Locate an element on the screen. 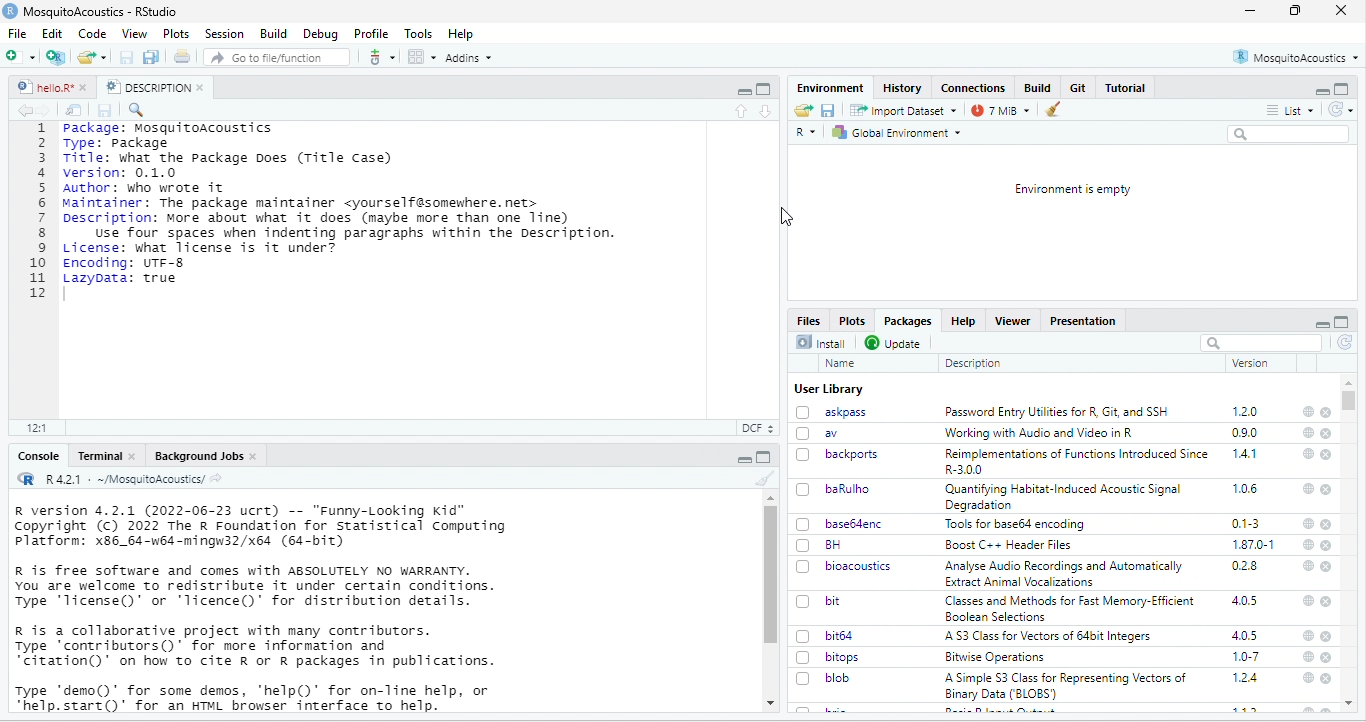 The width and height of the screenshot is (1366, 722). refresh is located at coordinates (1345, 343).